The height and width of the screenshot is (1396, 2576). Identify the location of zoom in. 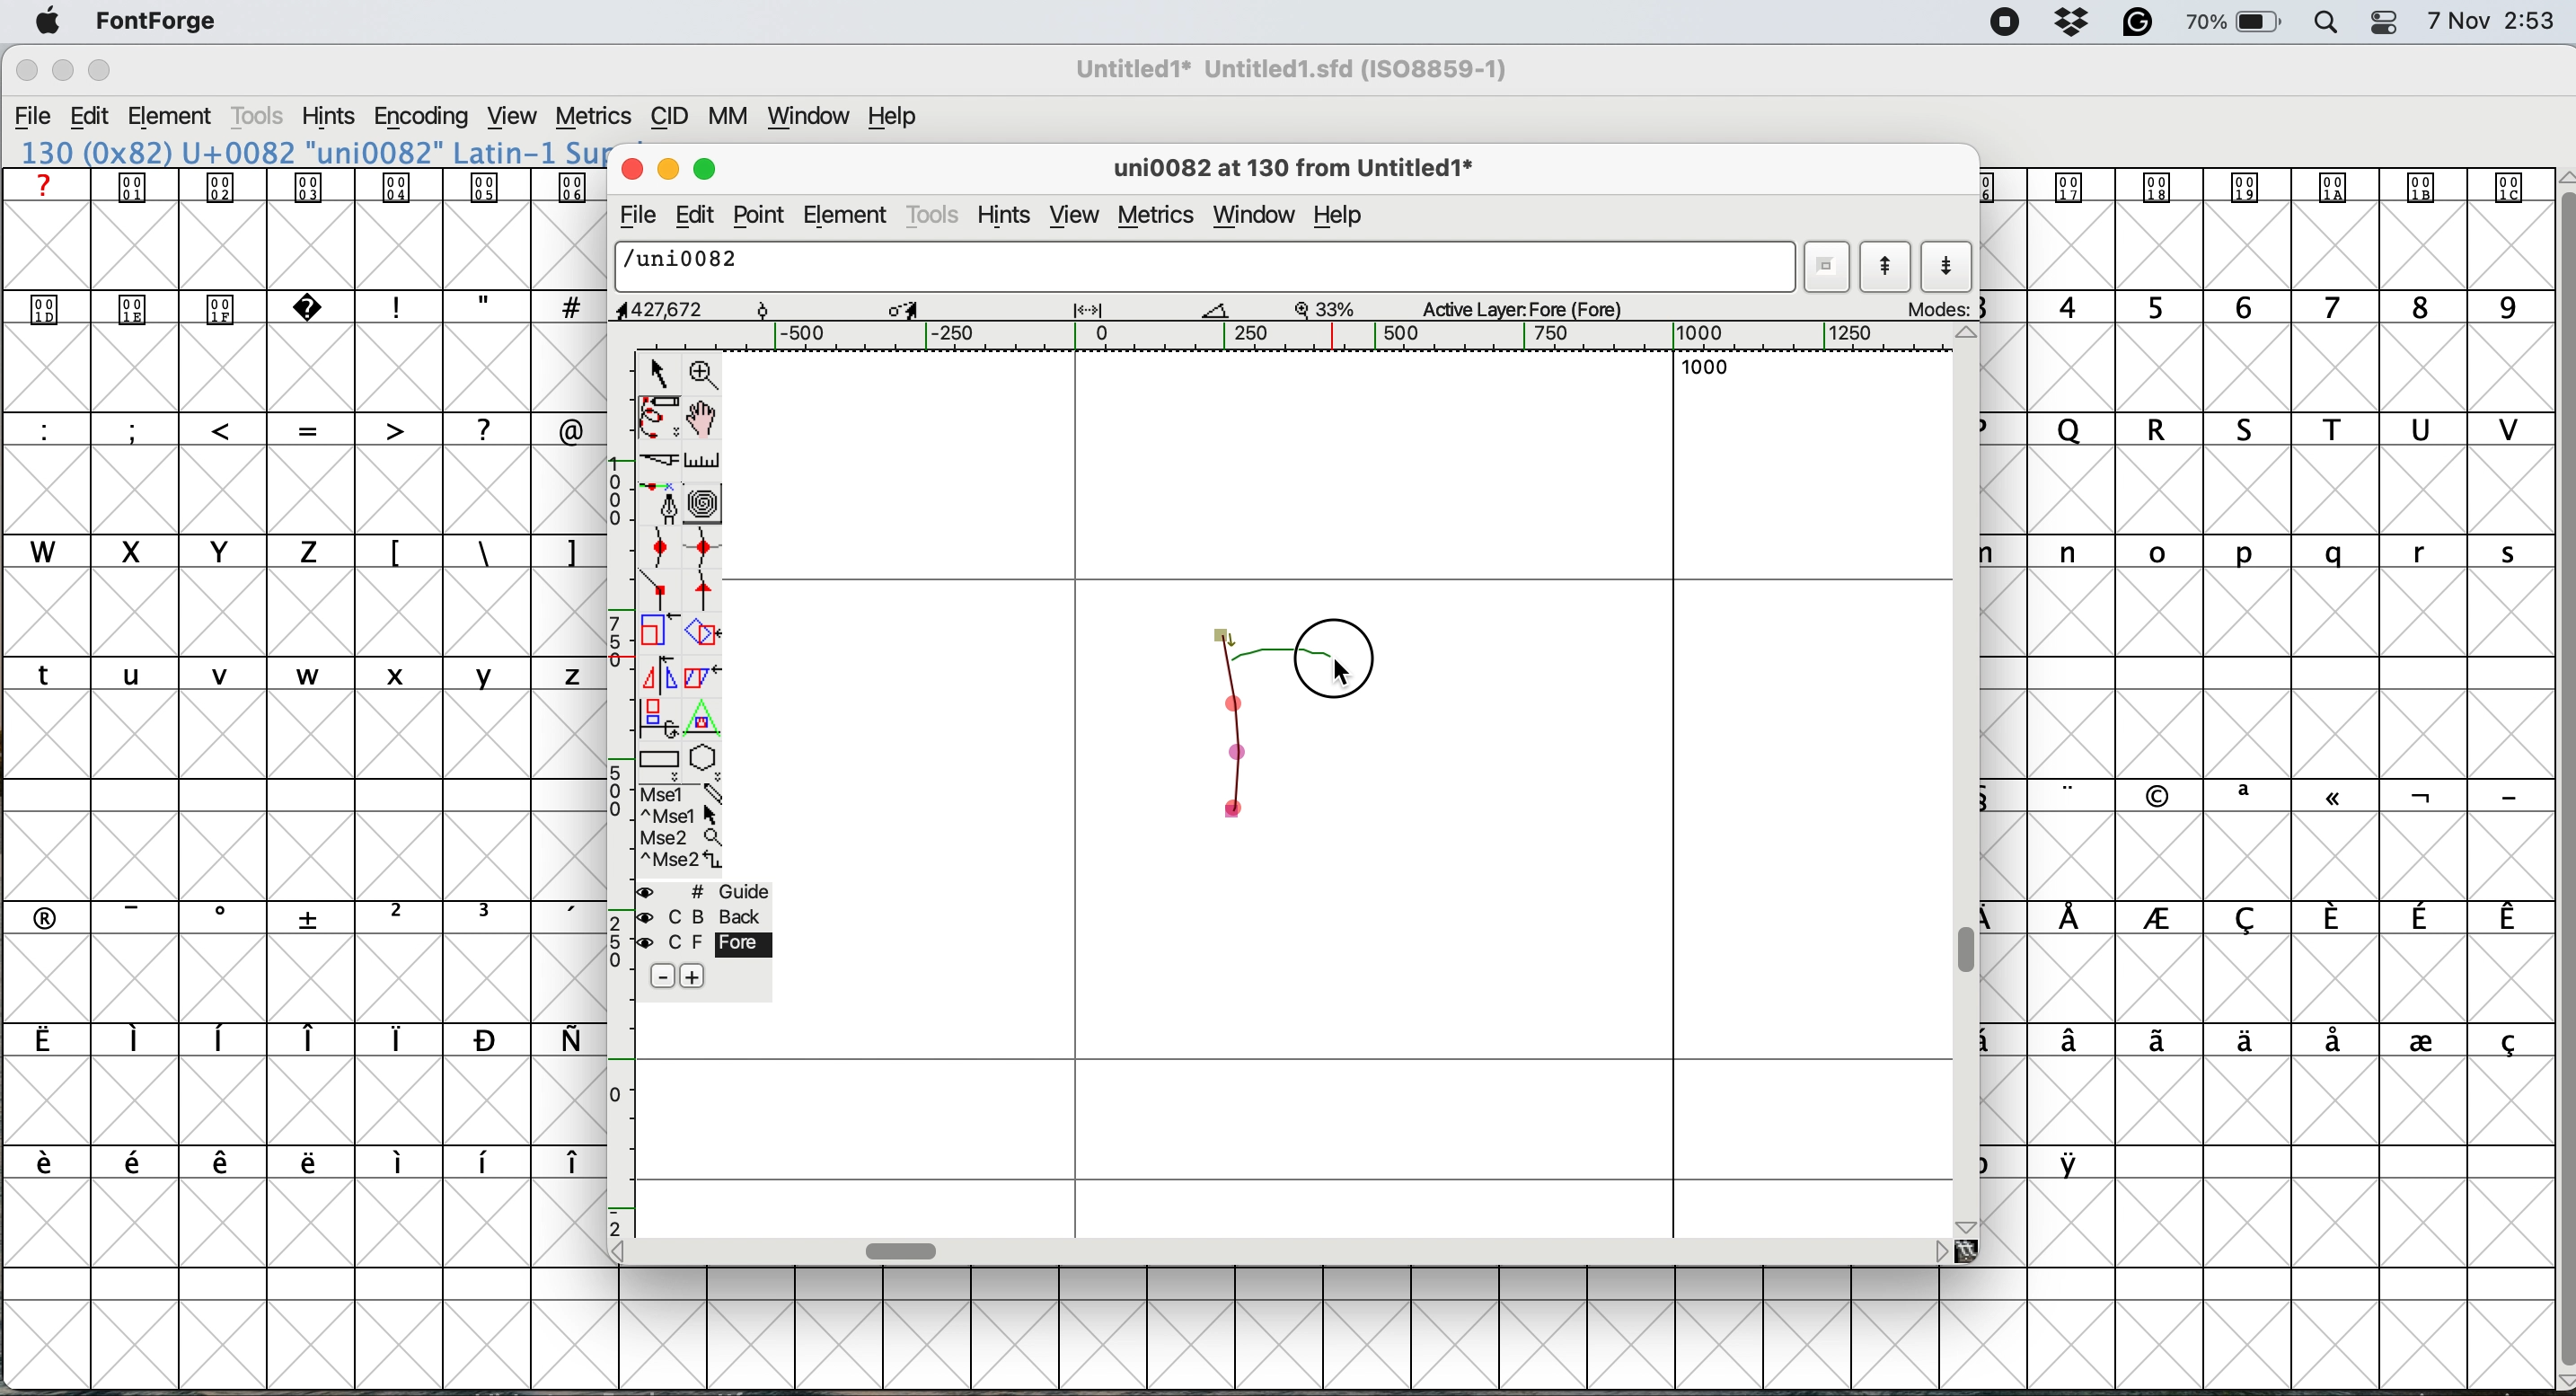
(706, 373).